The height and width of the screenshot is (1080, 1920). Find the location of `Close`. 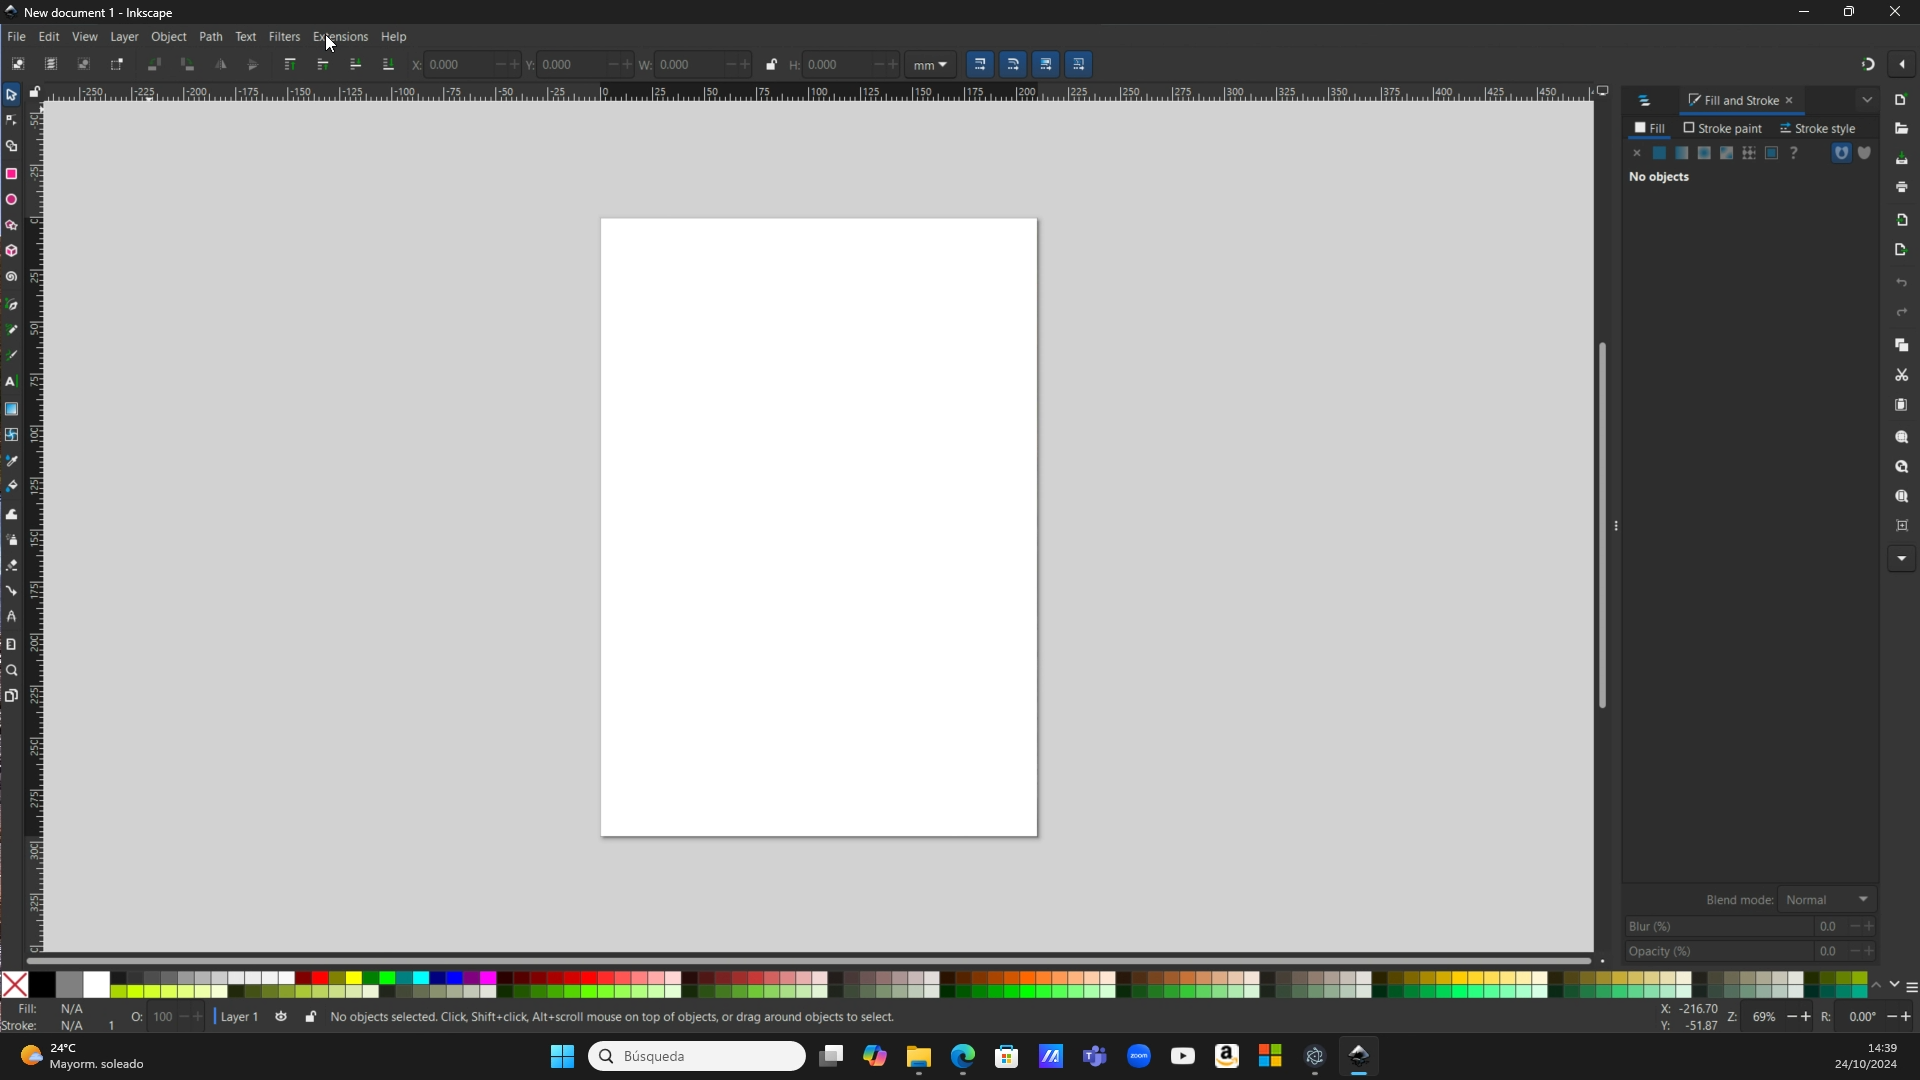

Close is located at coordinates (1898, 13).